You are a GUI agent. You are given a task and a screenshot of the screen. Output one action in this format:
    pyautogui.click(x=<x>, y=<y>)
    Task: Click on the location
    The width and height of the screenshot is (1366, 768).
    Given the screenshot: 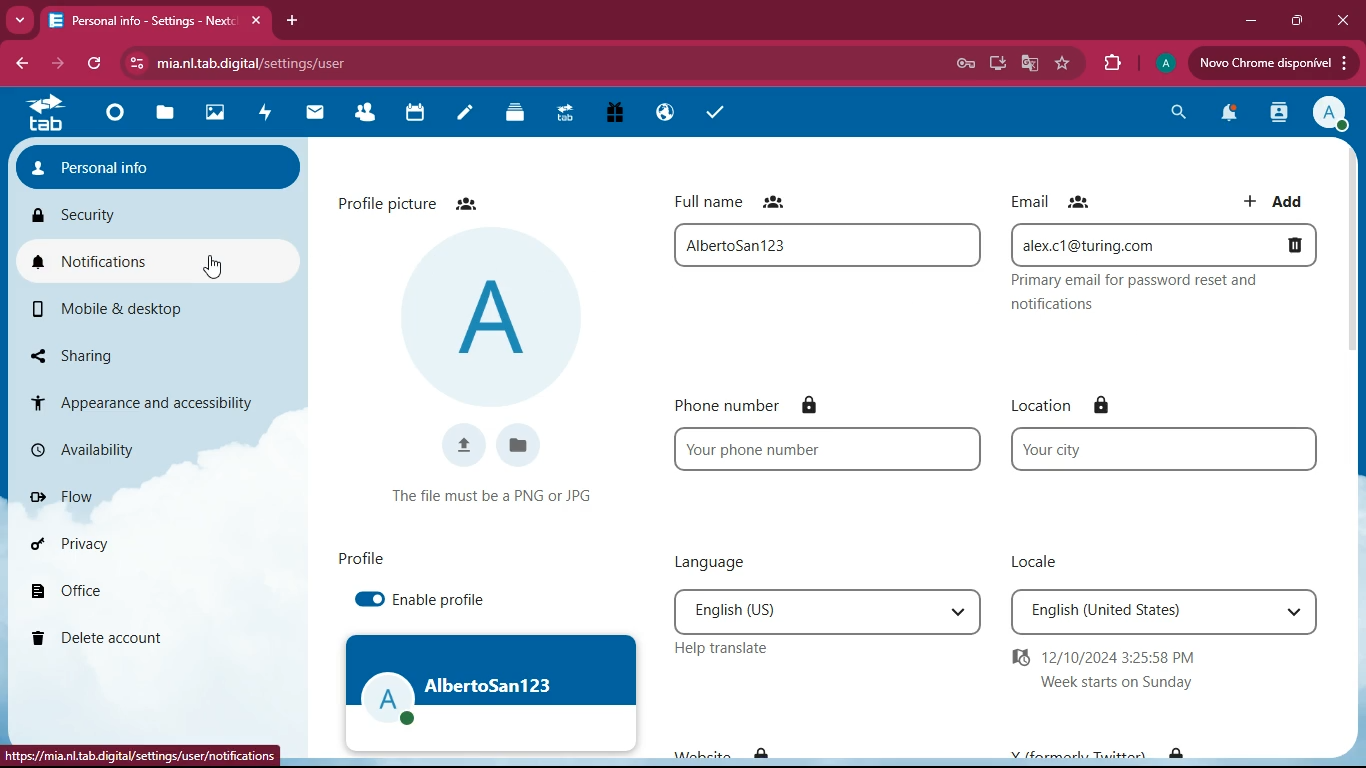 What is the action you would take?
    pyautogui.click(x=1165, y=449)
    